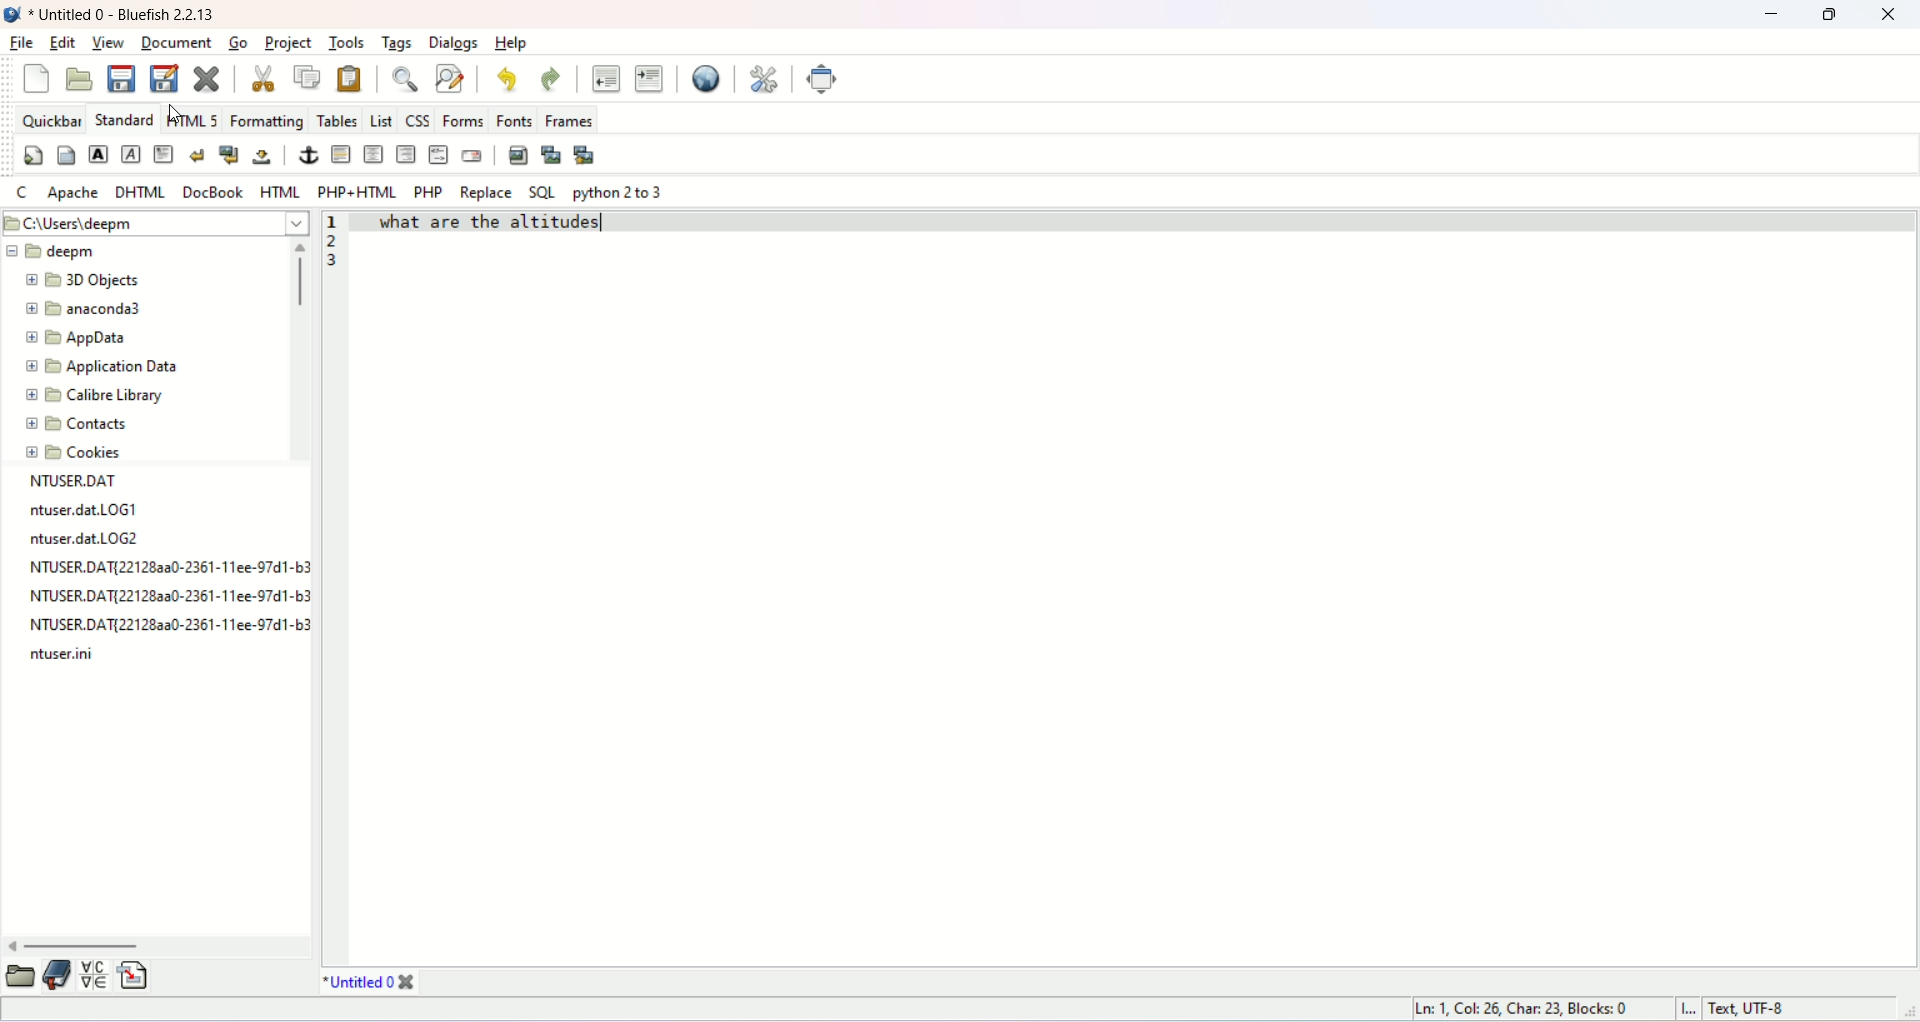  What do you see at coordinates (311, 154) in the screenshot?
I see `anchor/hyperlink` at bounding box center [311, 154].